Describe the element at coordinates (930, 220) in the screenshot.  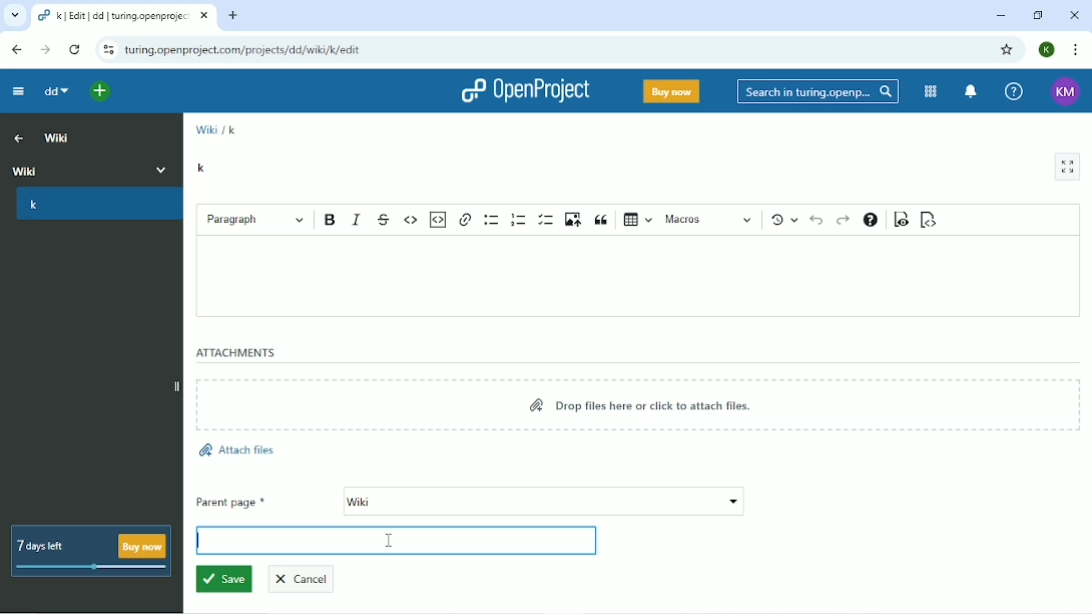
I see `Switch to markdown source` at that location.